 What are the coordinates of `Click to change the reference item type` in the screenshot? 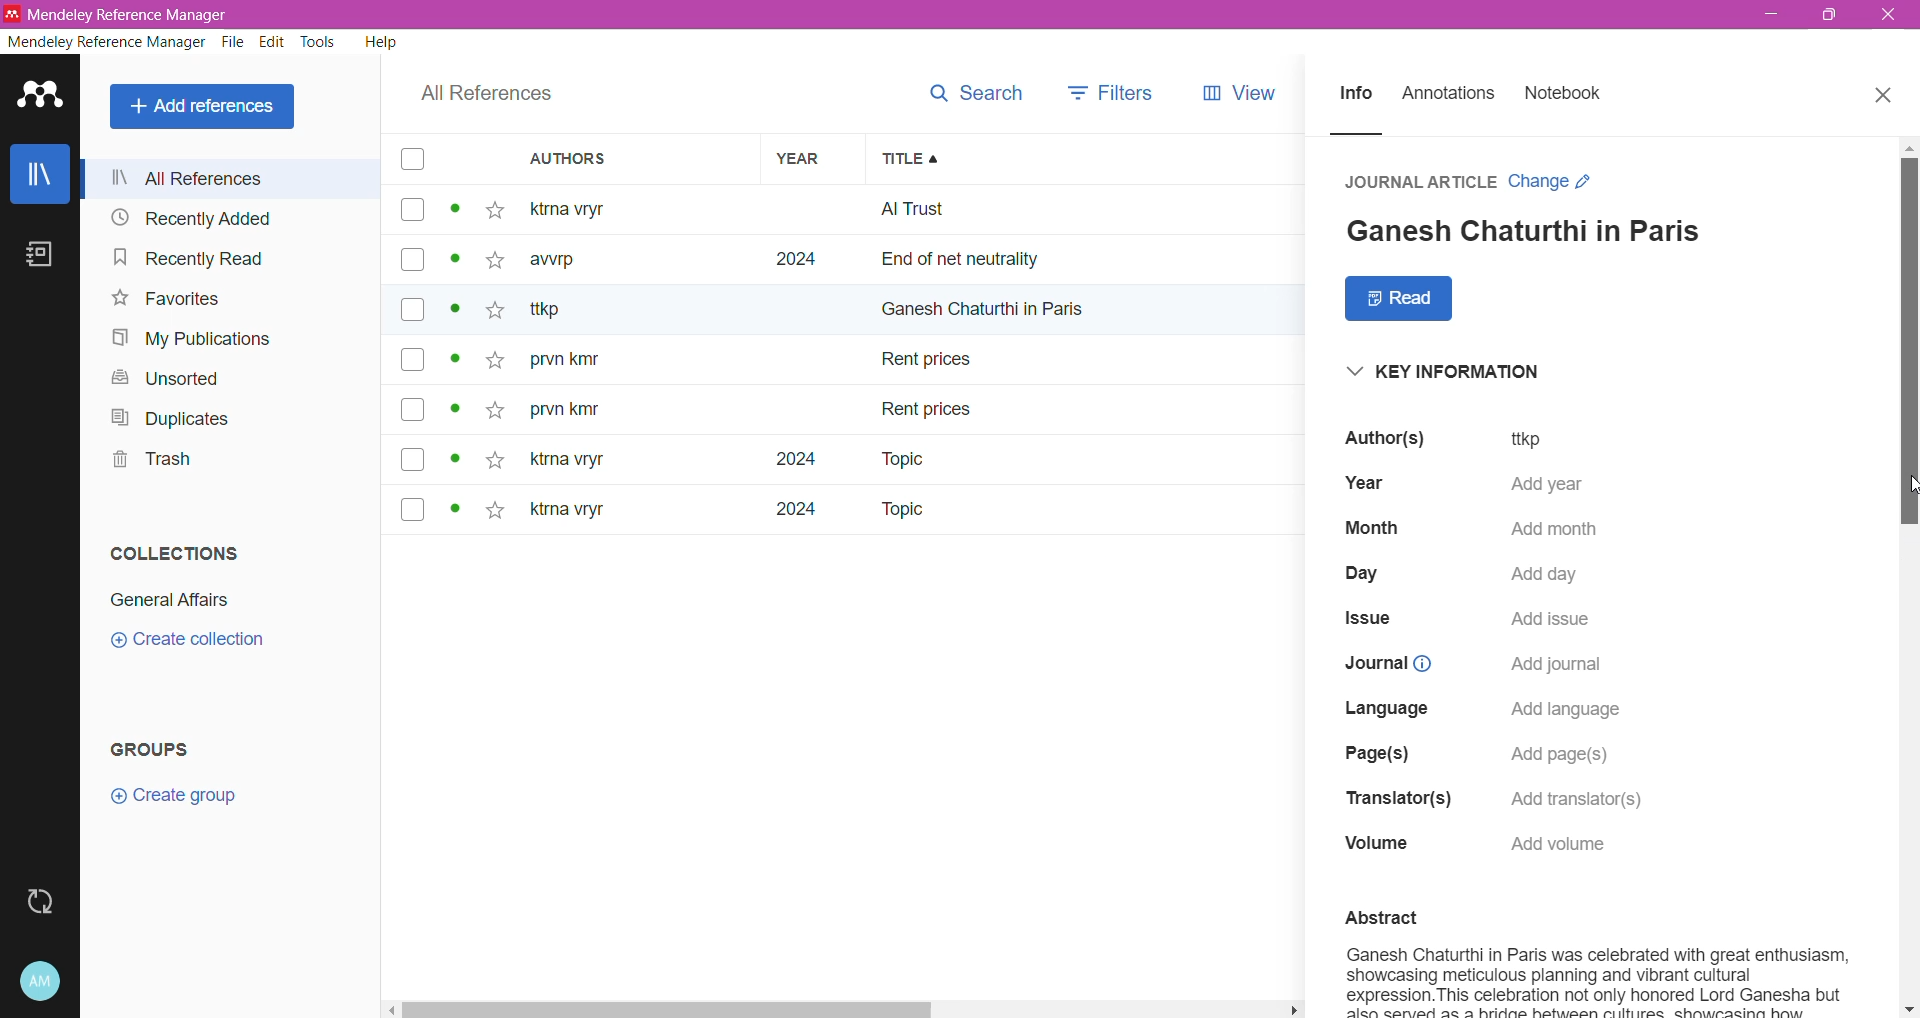 It's located at (1560, 179).